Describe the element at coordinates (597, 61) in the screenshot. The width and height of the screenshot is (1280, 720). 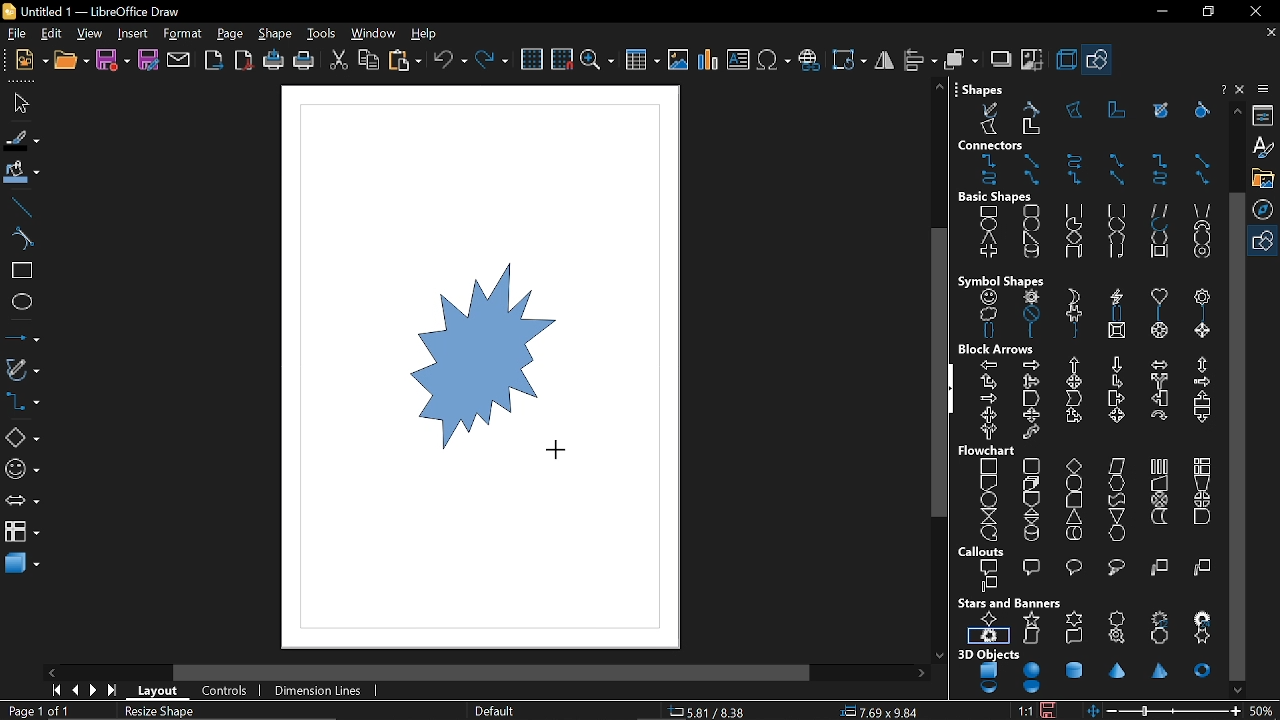
I see `zoom` at that location.